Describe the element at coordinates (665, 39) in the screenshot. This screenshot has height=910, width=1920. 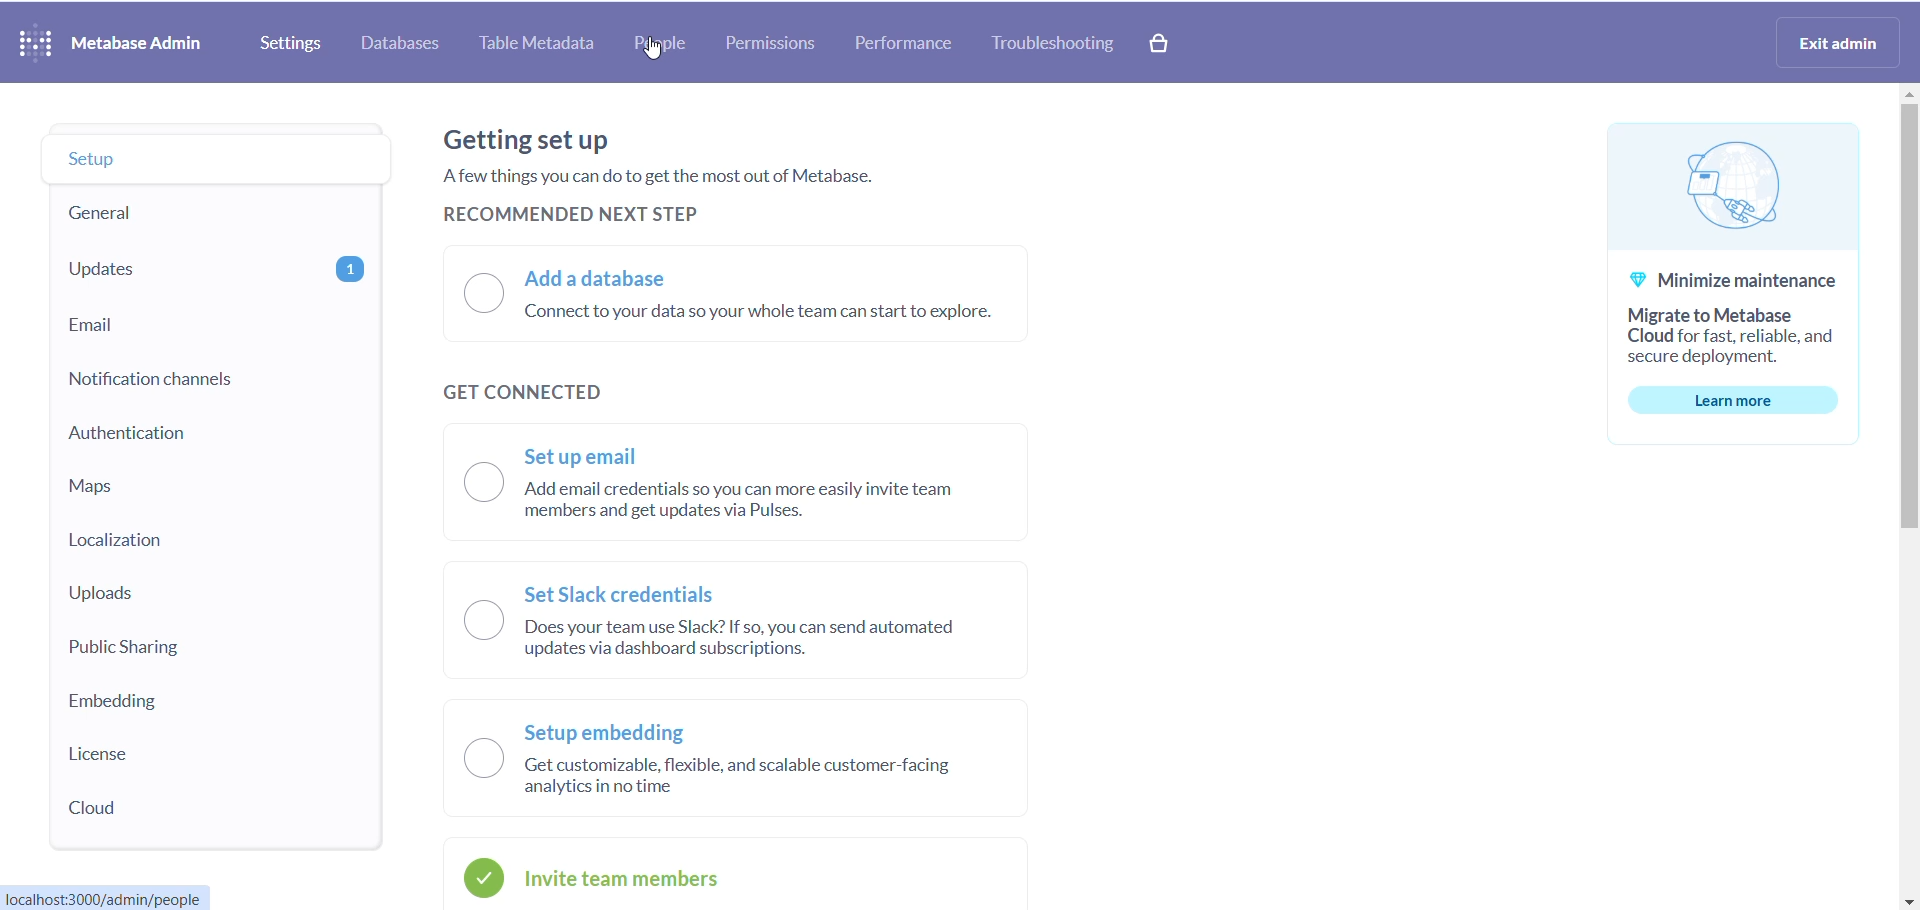
I see `people` at that location.